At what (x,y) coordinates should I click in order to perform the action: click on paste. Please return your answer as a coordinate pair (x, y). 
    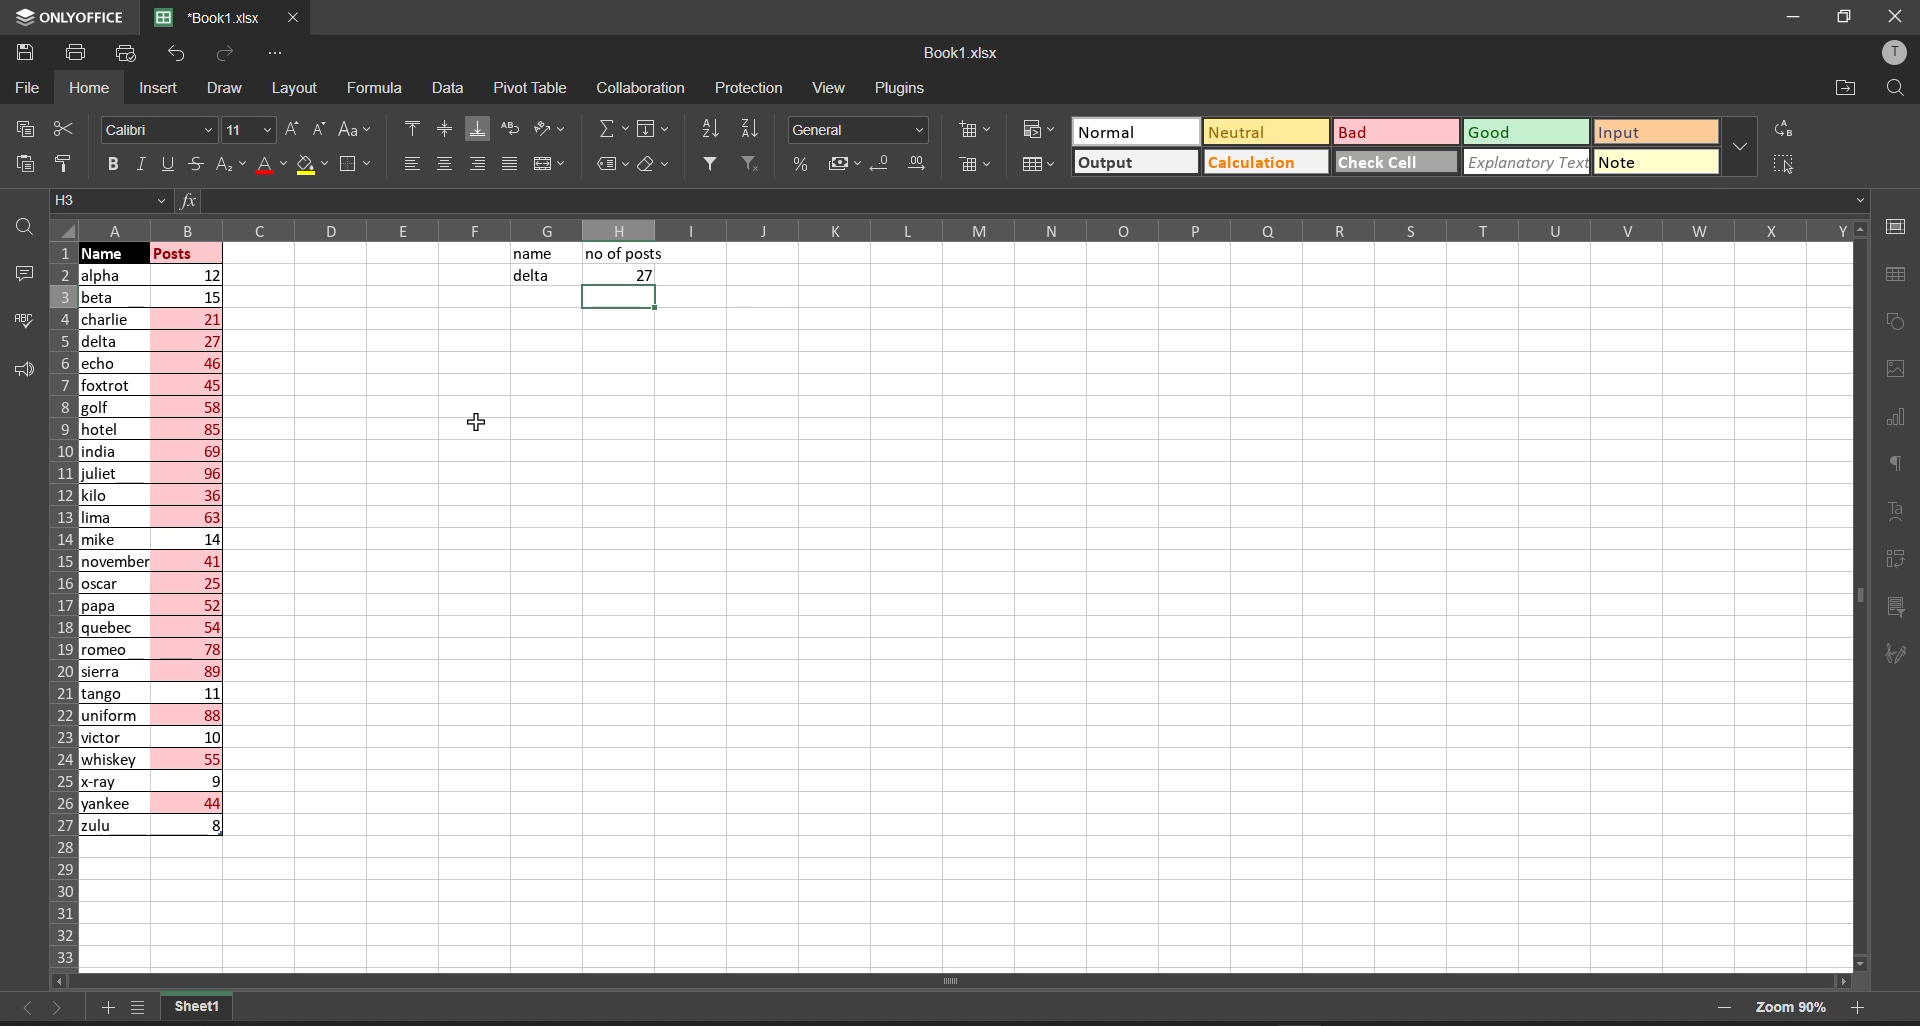
    Looking at the image, I should click on (20, 163).